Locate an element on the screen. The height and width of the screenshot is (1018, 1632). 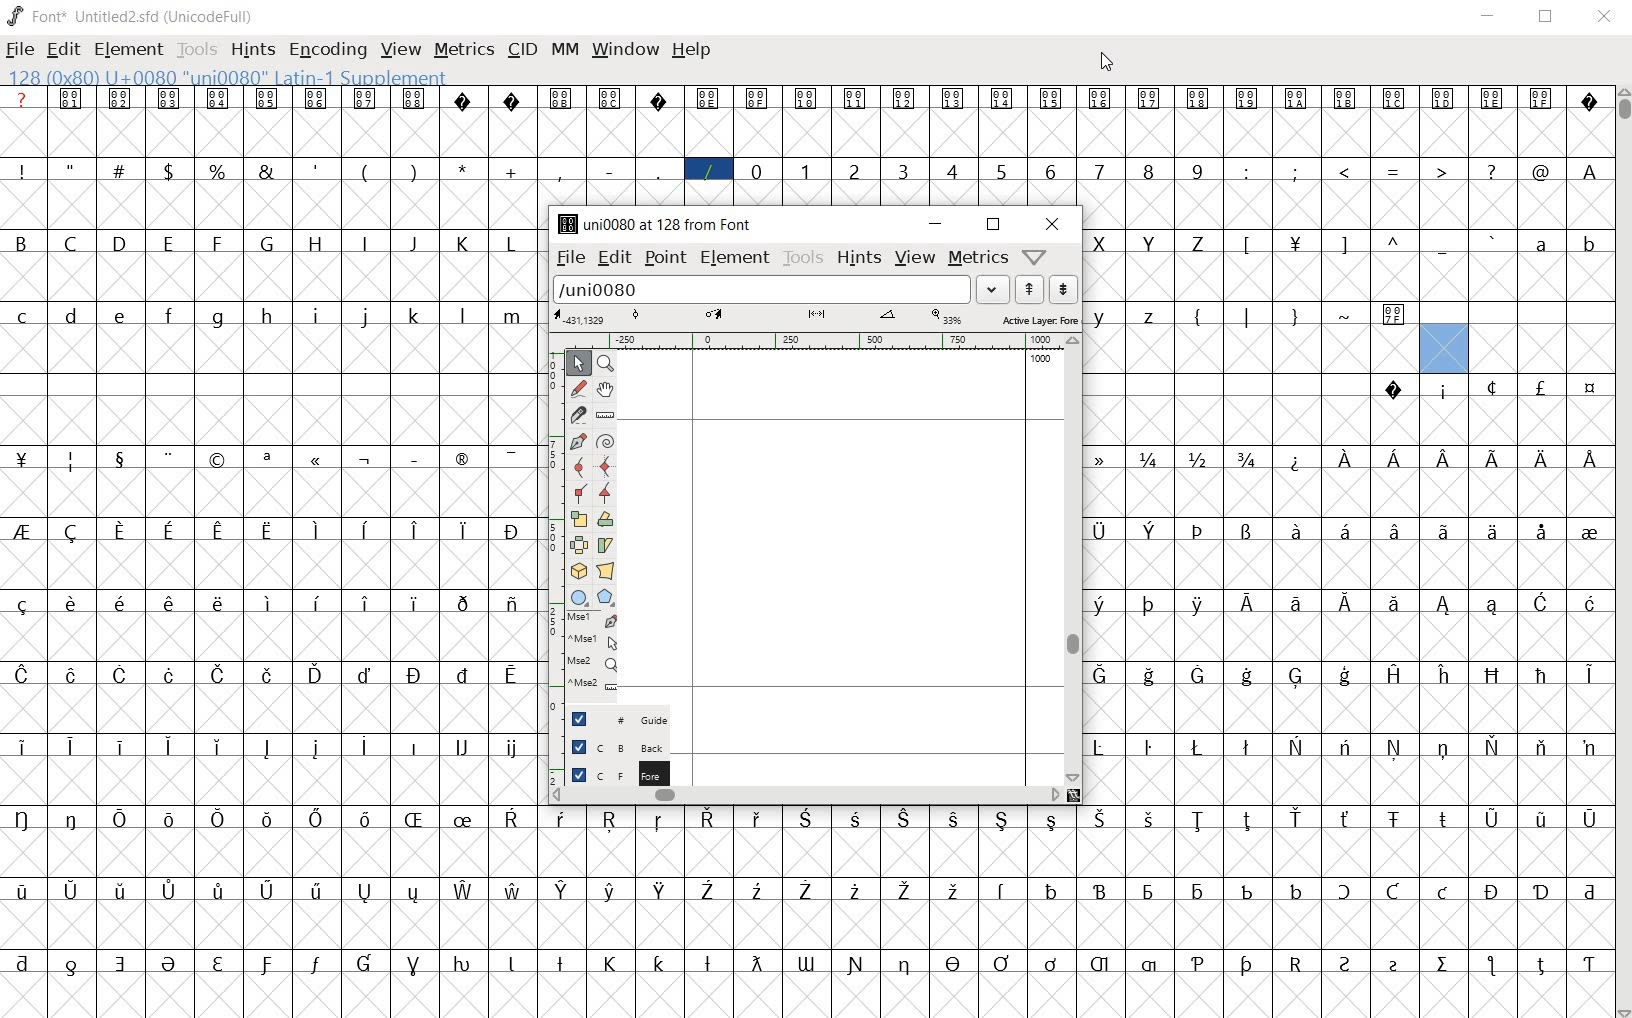
glyph is located at coordinates (362, 746).